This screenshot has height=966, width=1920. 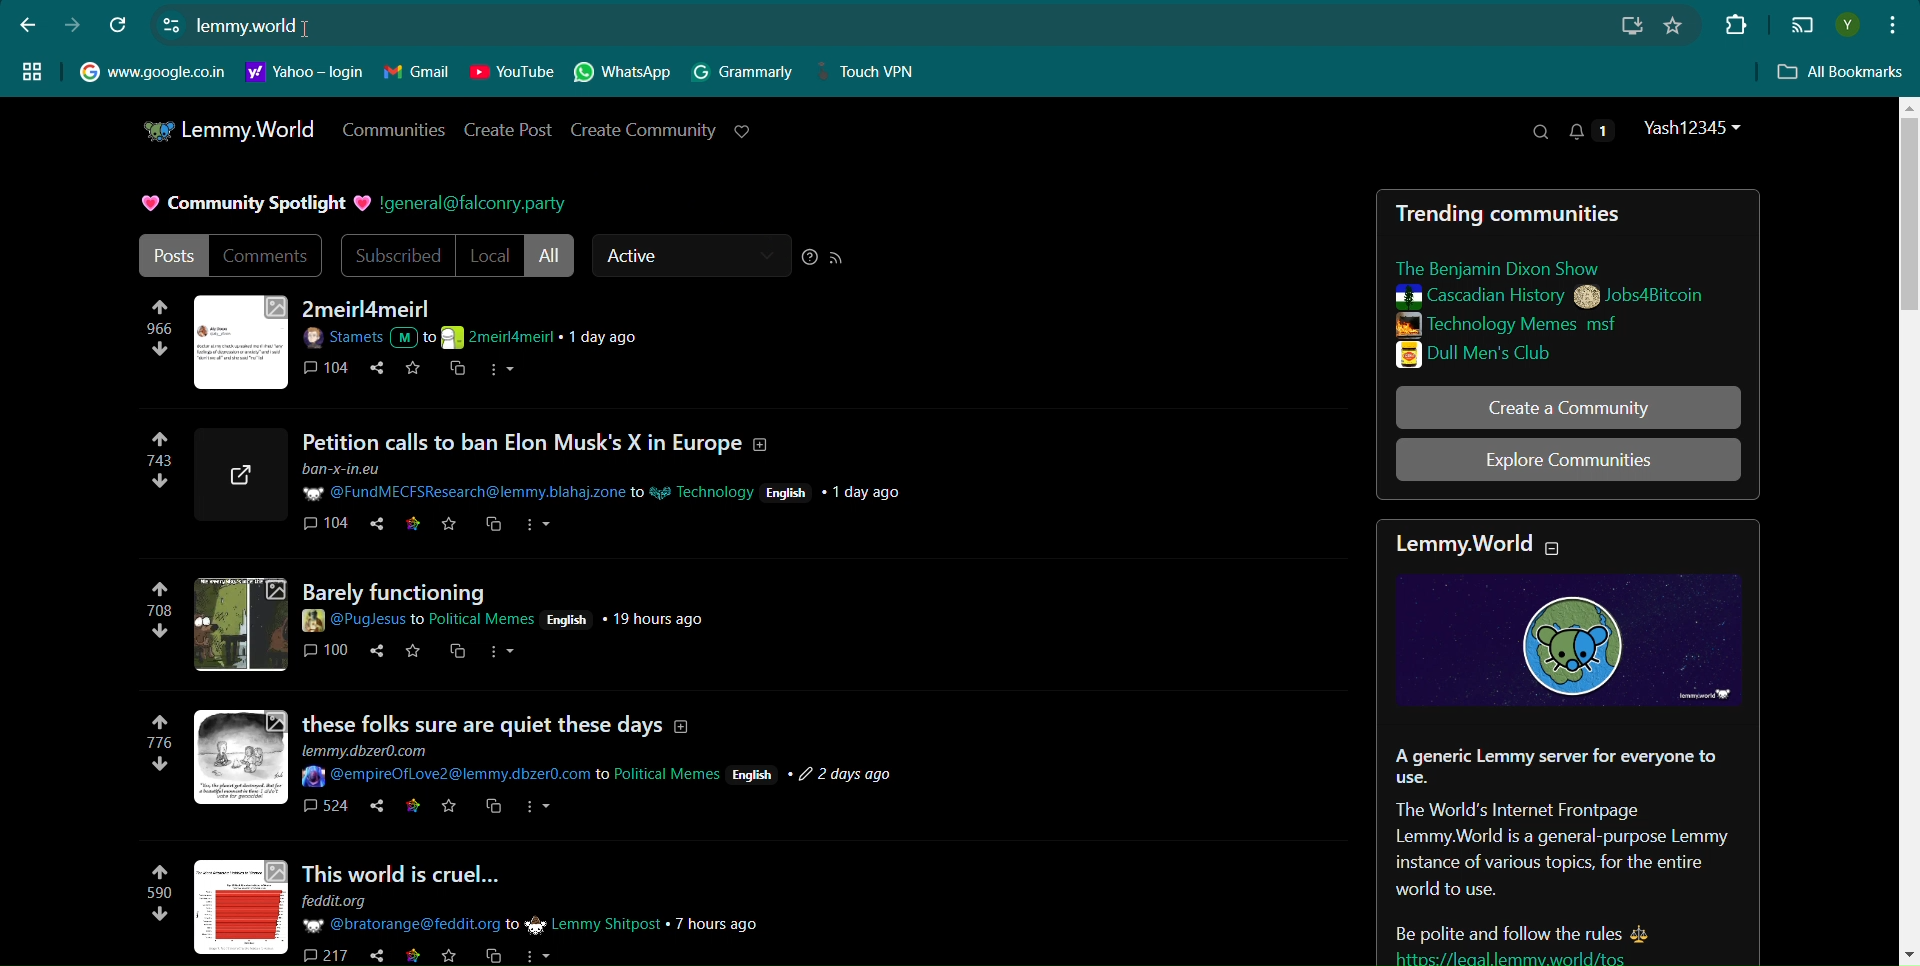 What do you see at coordinates (171, 255) in the screenshot?
I see `Post` at bounding box center [171, 255].